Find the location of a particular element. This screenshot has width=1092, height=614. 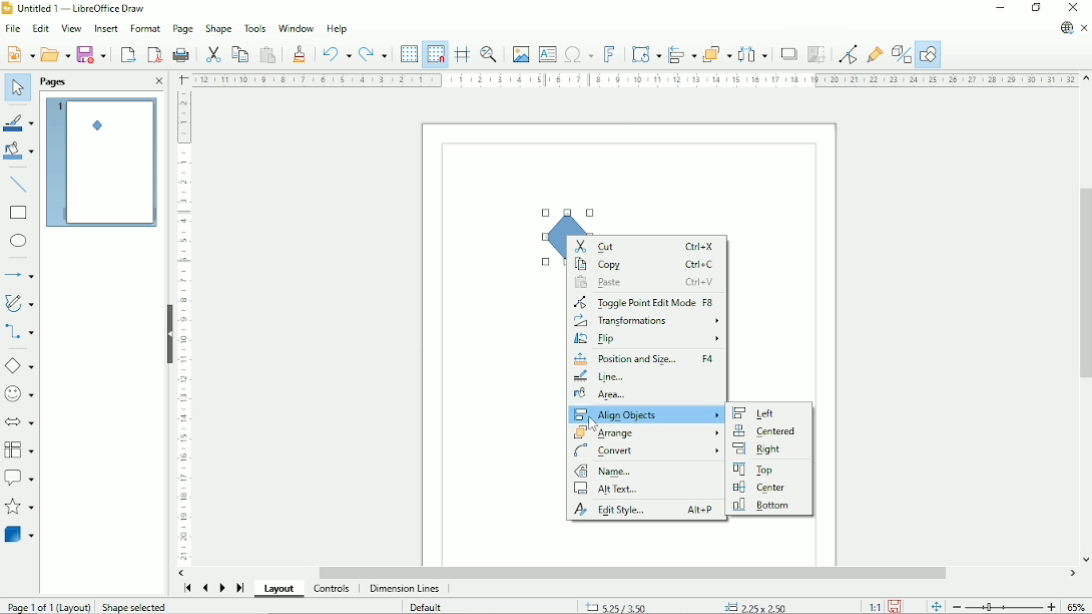

Scroll to first page is located at coordinates (186, 588).